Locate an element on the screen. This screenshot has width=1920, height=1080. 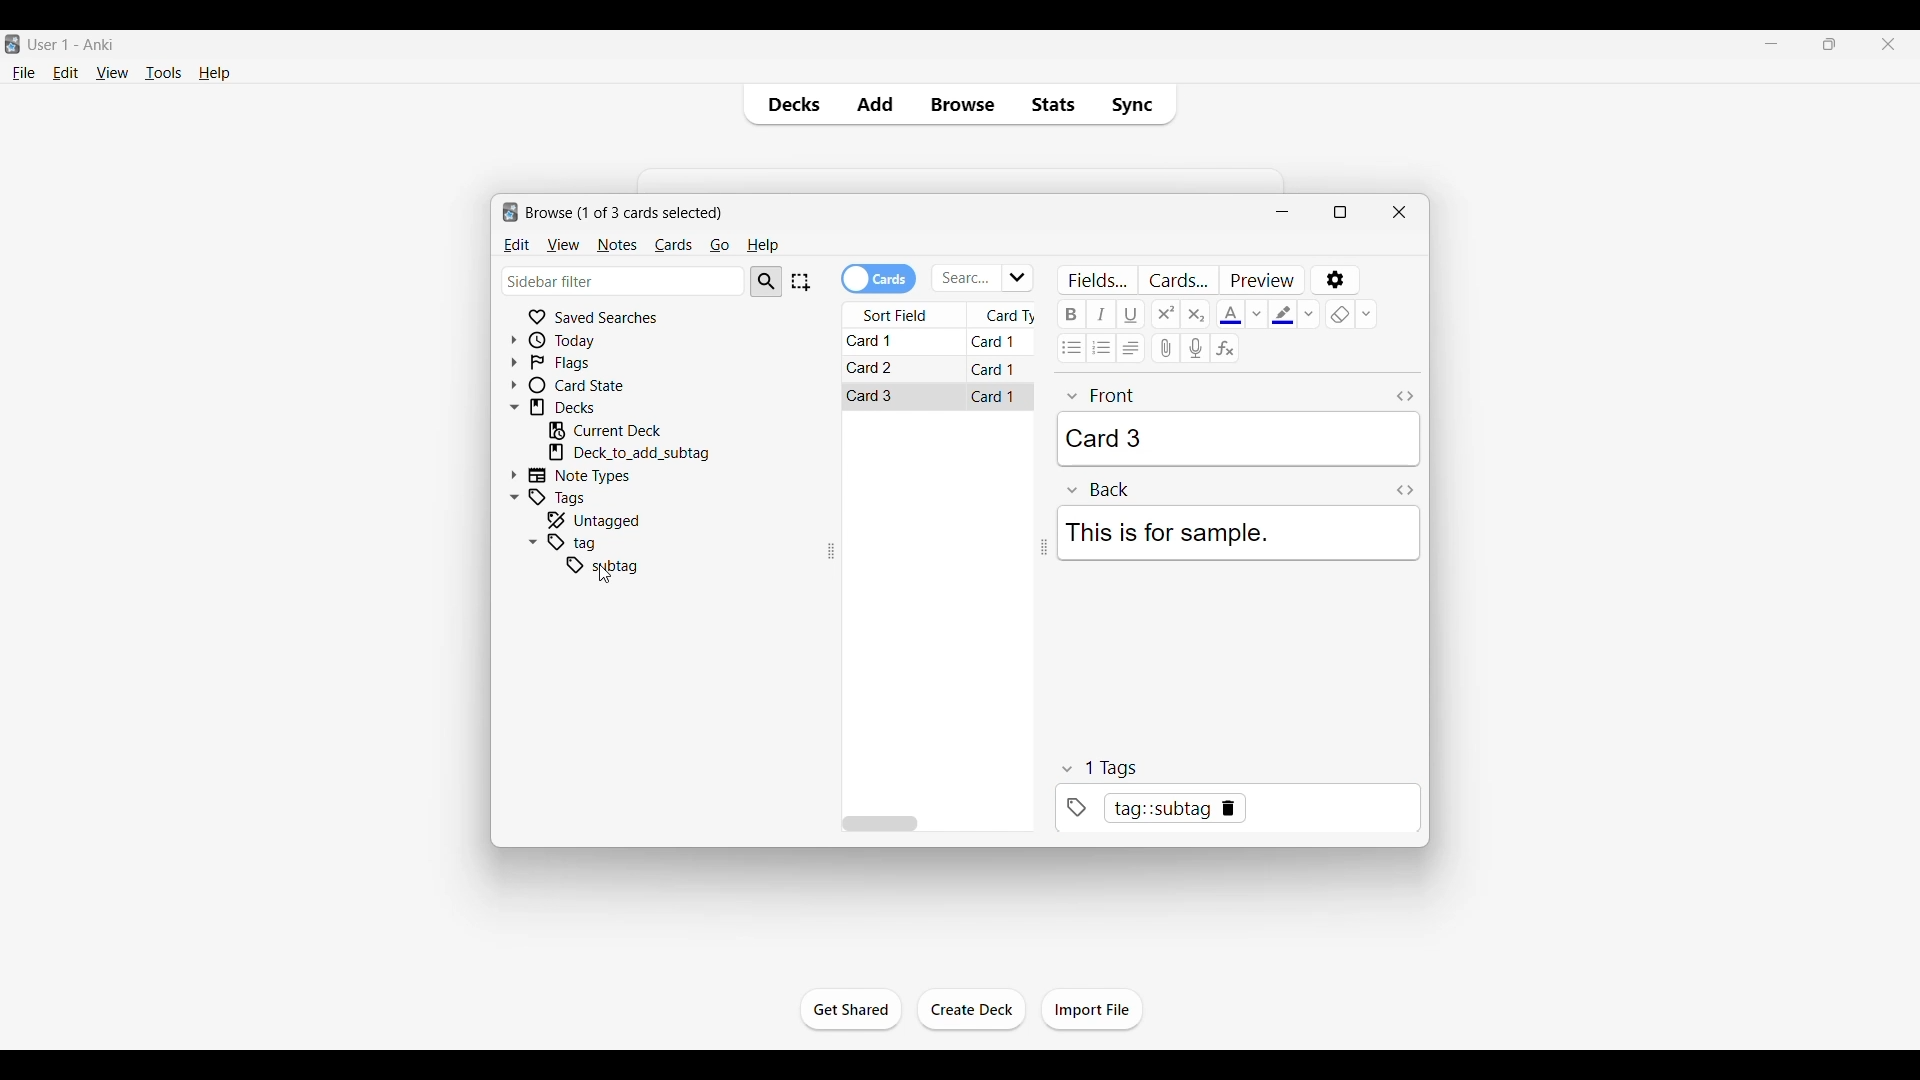
Cards menu is located at coordinates (673, 246).